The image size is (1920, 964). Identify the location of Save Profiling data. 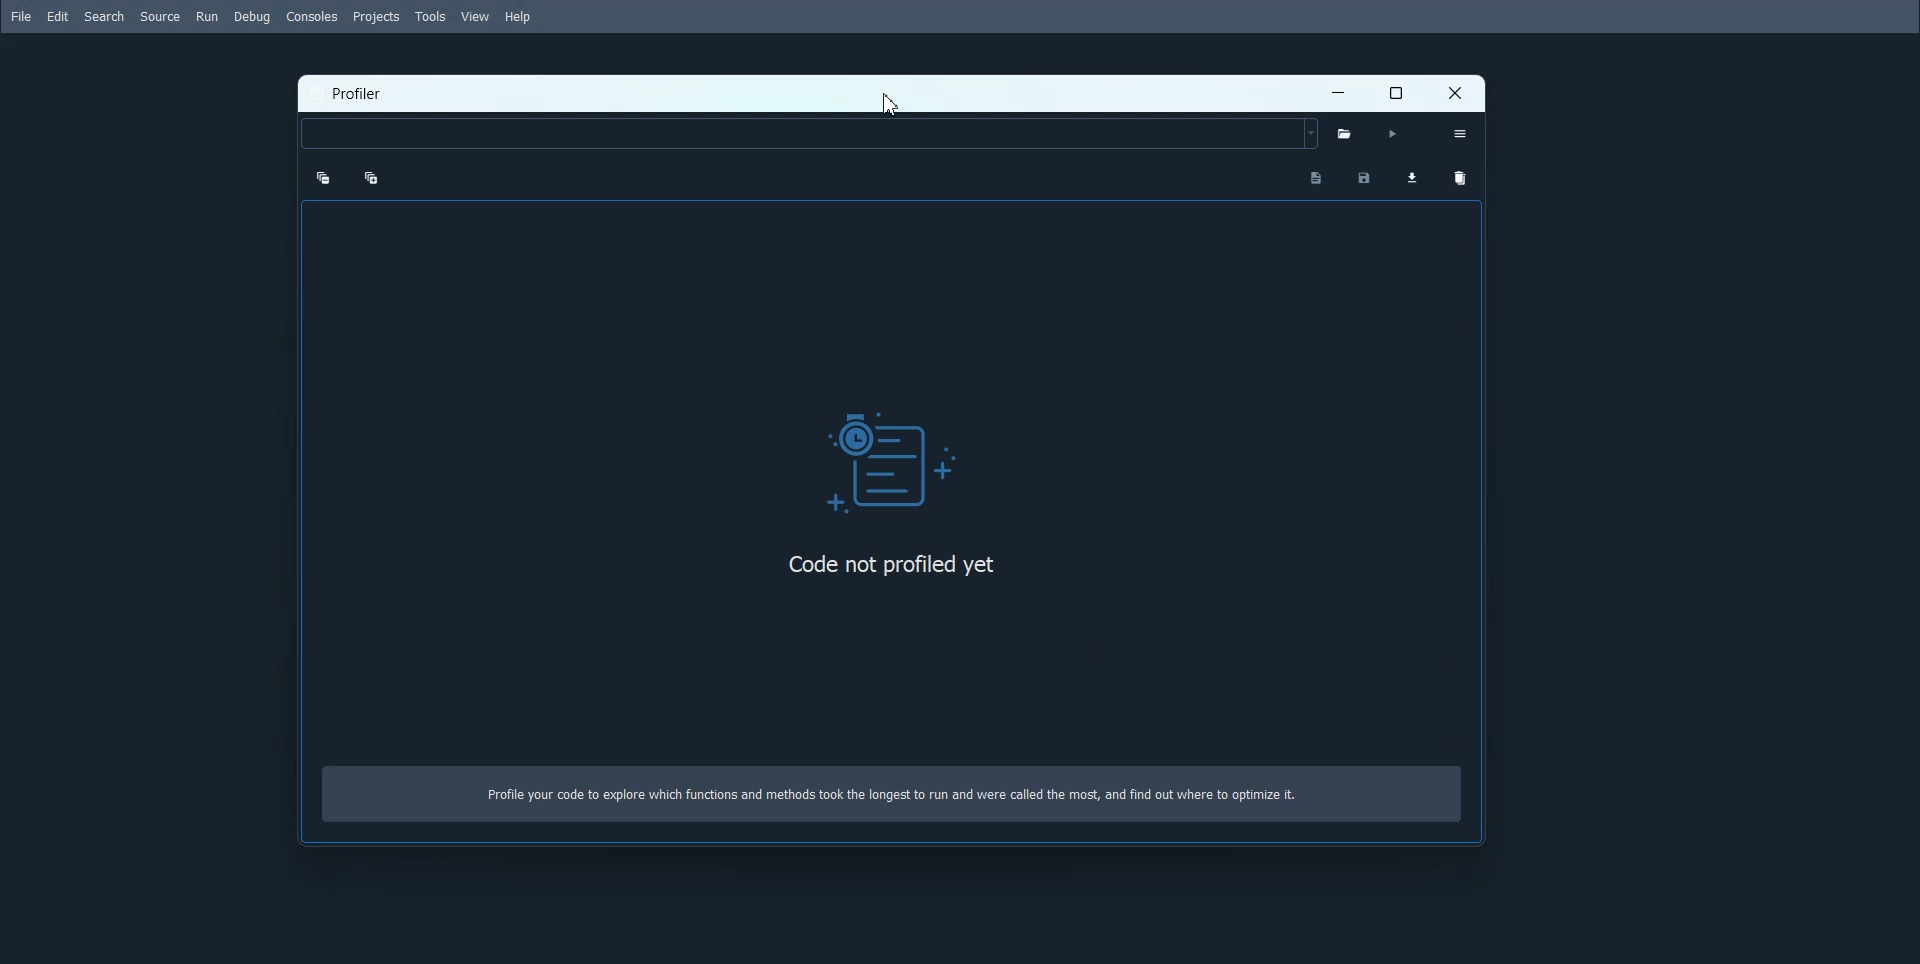
(1365, 179).